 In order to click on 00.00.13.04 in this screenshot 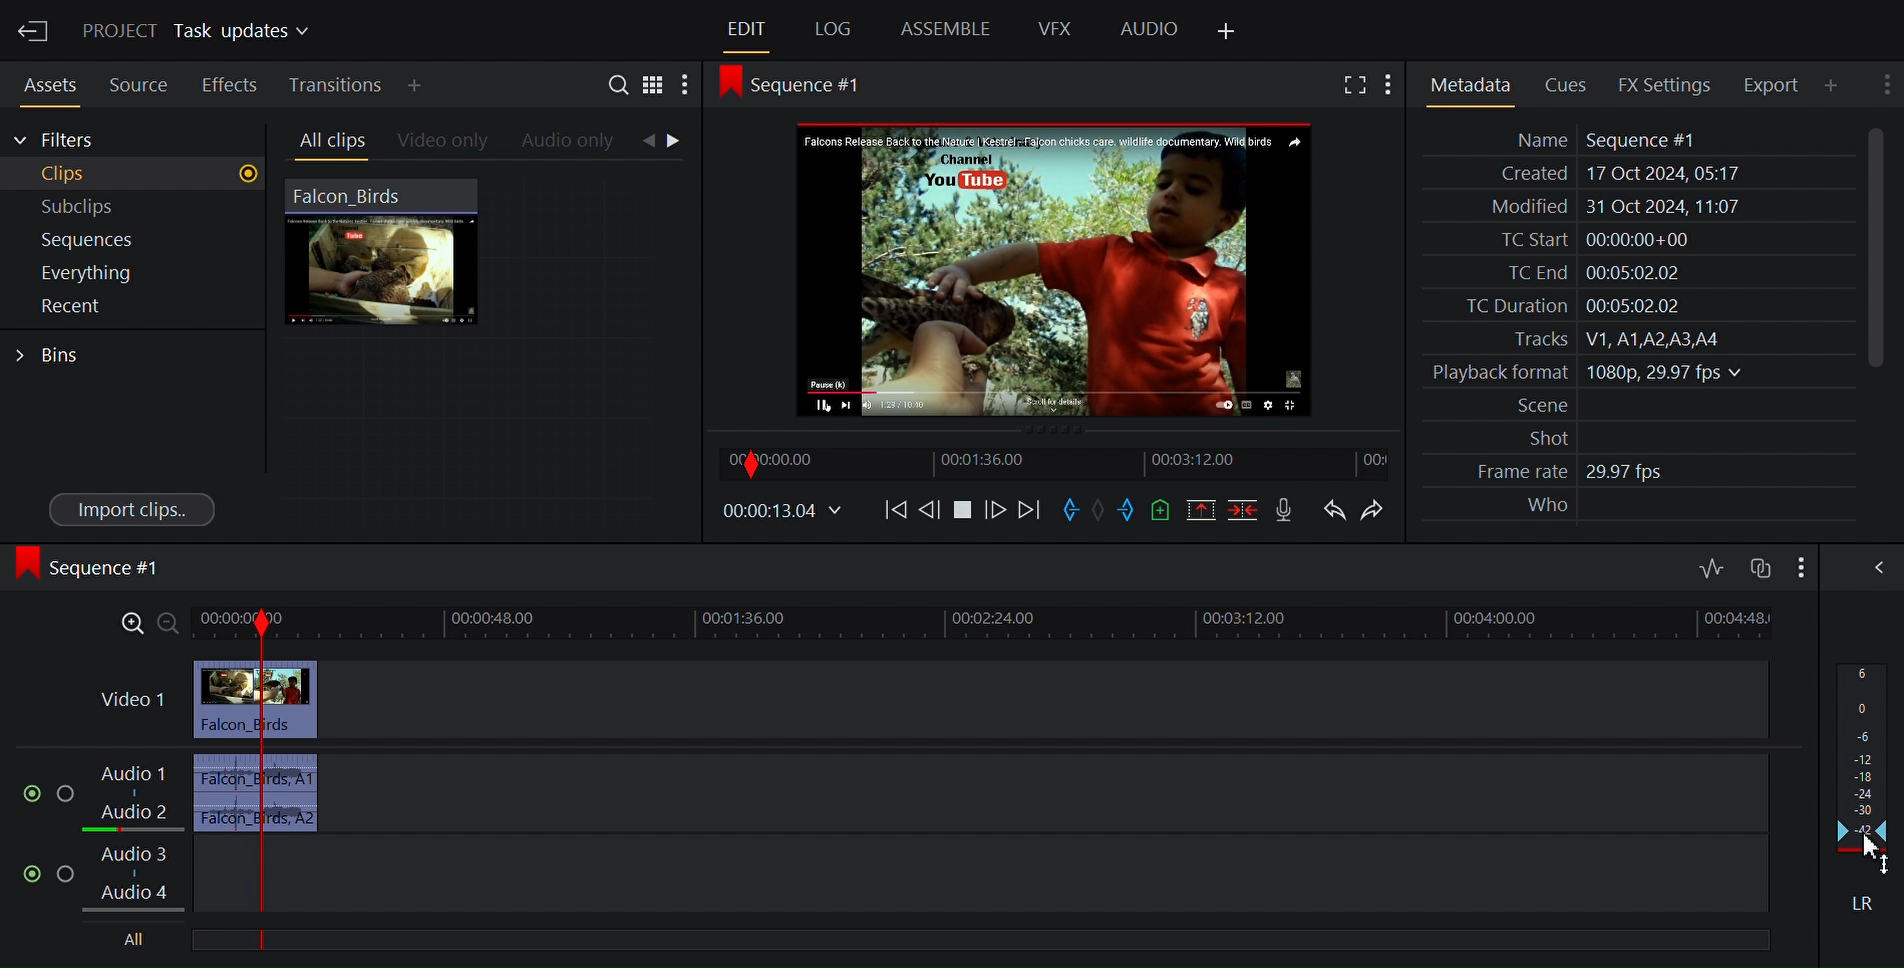, I will do `click(782, 512)`.